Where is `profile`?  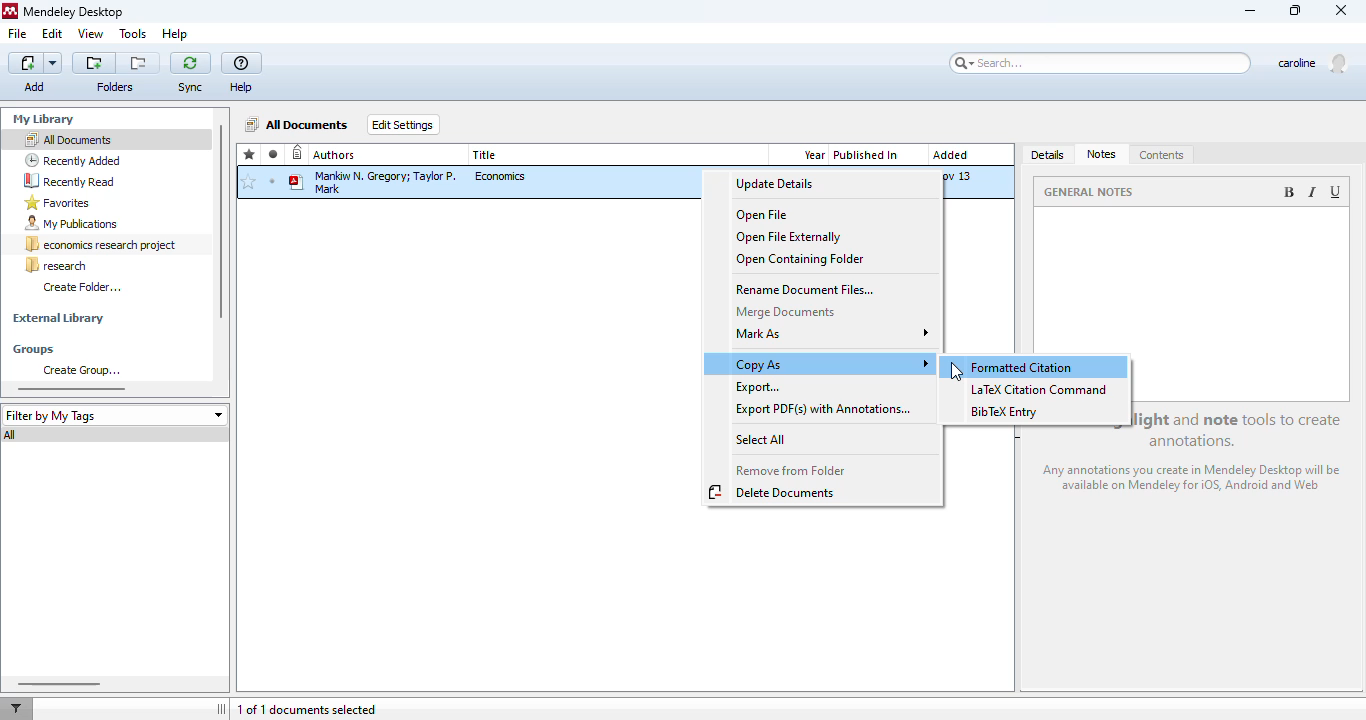
profile is located at coordinates (1319, 66).